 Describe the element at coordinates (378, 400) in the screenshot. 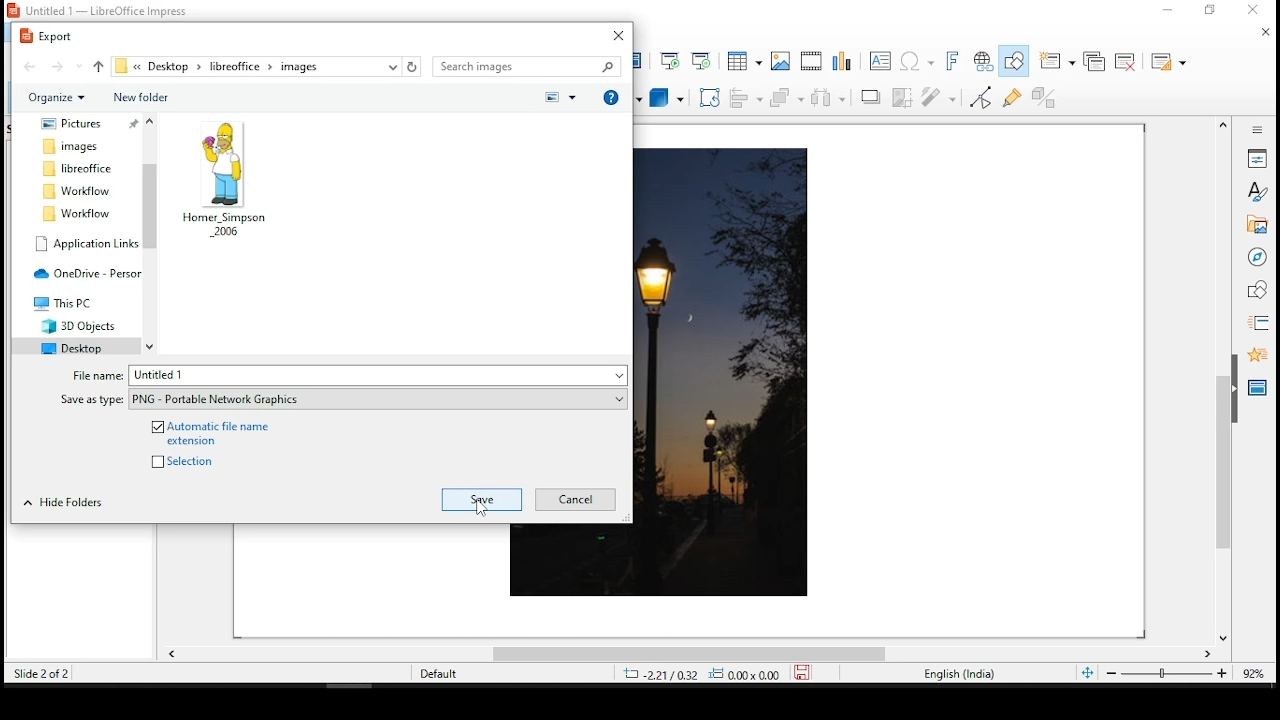

I see `save as type` at that location.